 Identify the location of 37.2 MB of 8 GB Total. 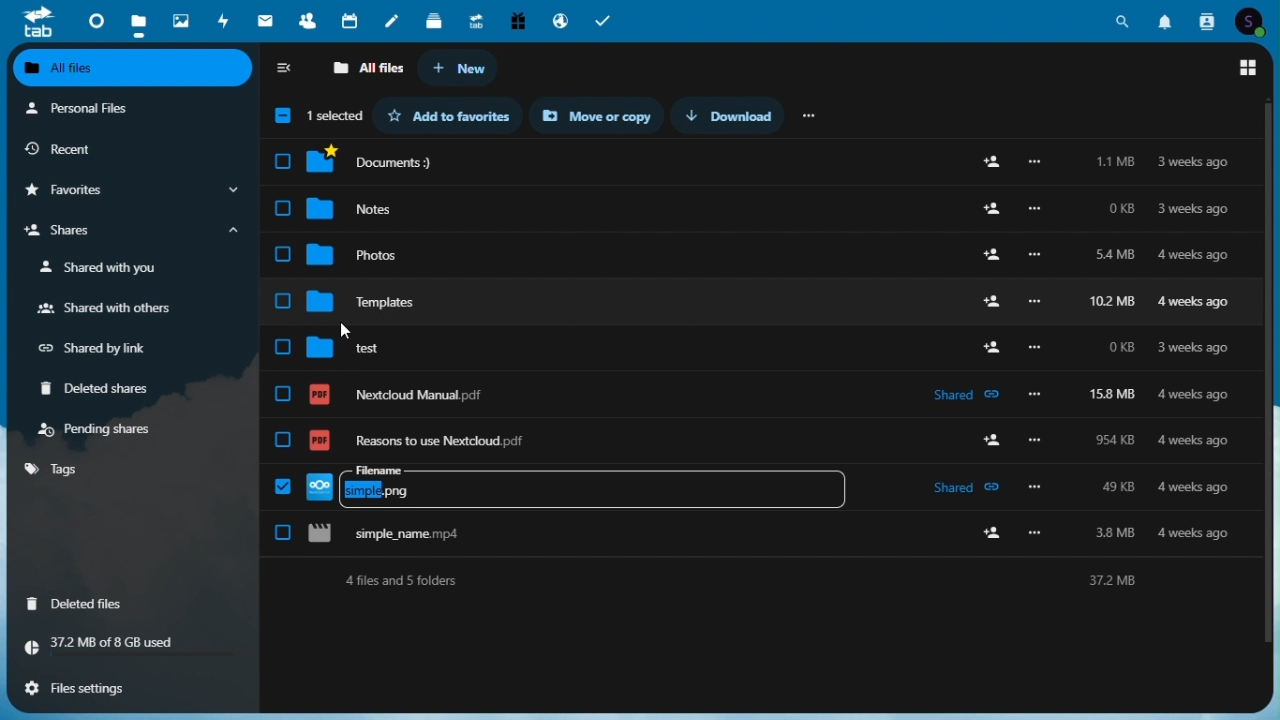
(131, 644).